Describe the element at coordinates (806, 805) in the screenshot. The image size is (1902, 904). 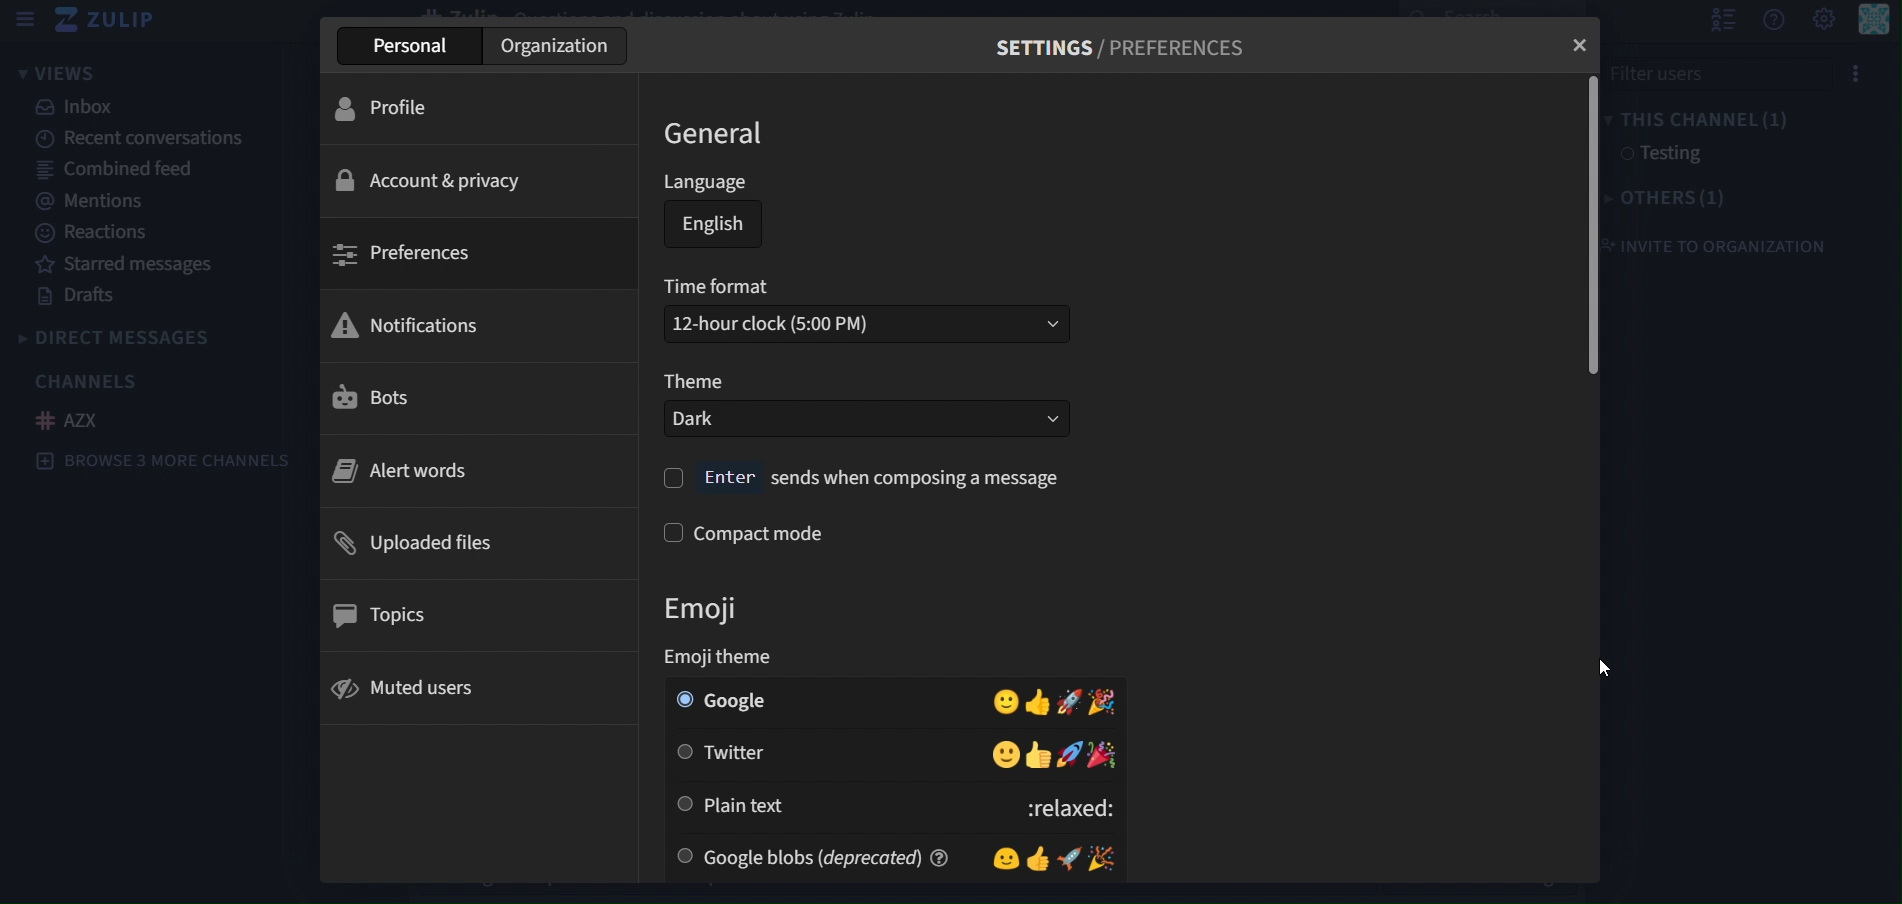
I see `plain text` at that location.